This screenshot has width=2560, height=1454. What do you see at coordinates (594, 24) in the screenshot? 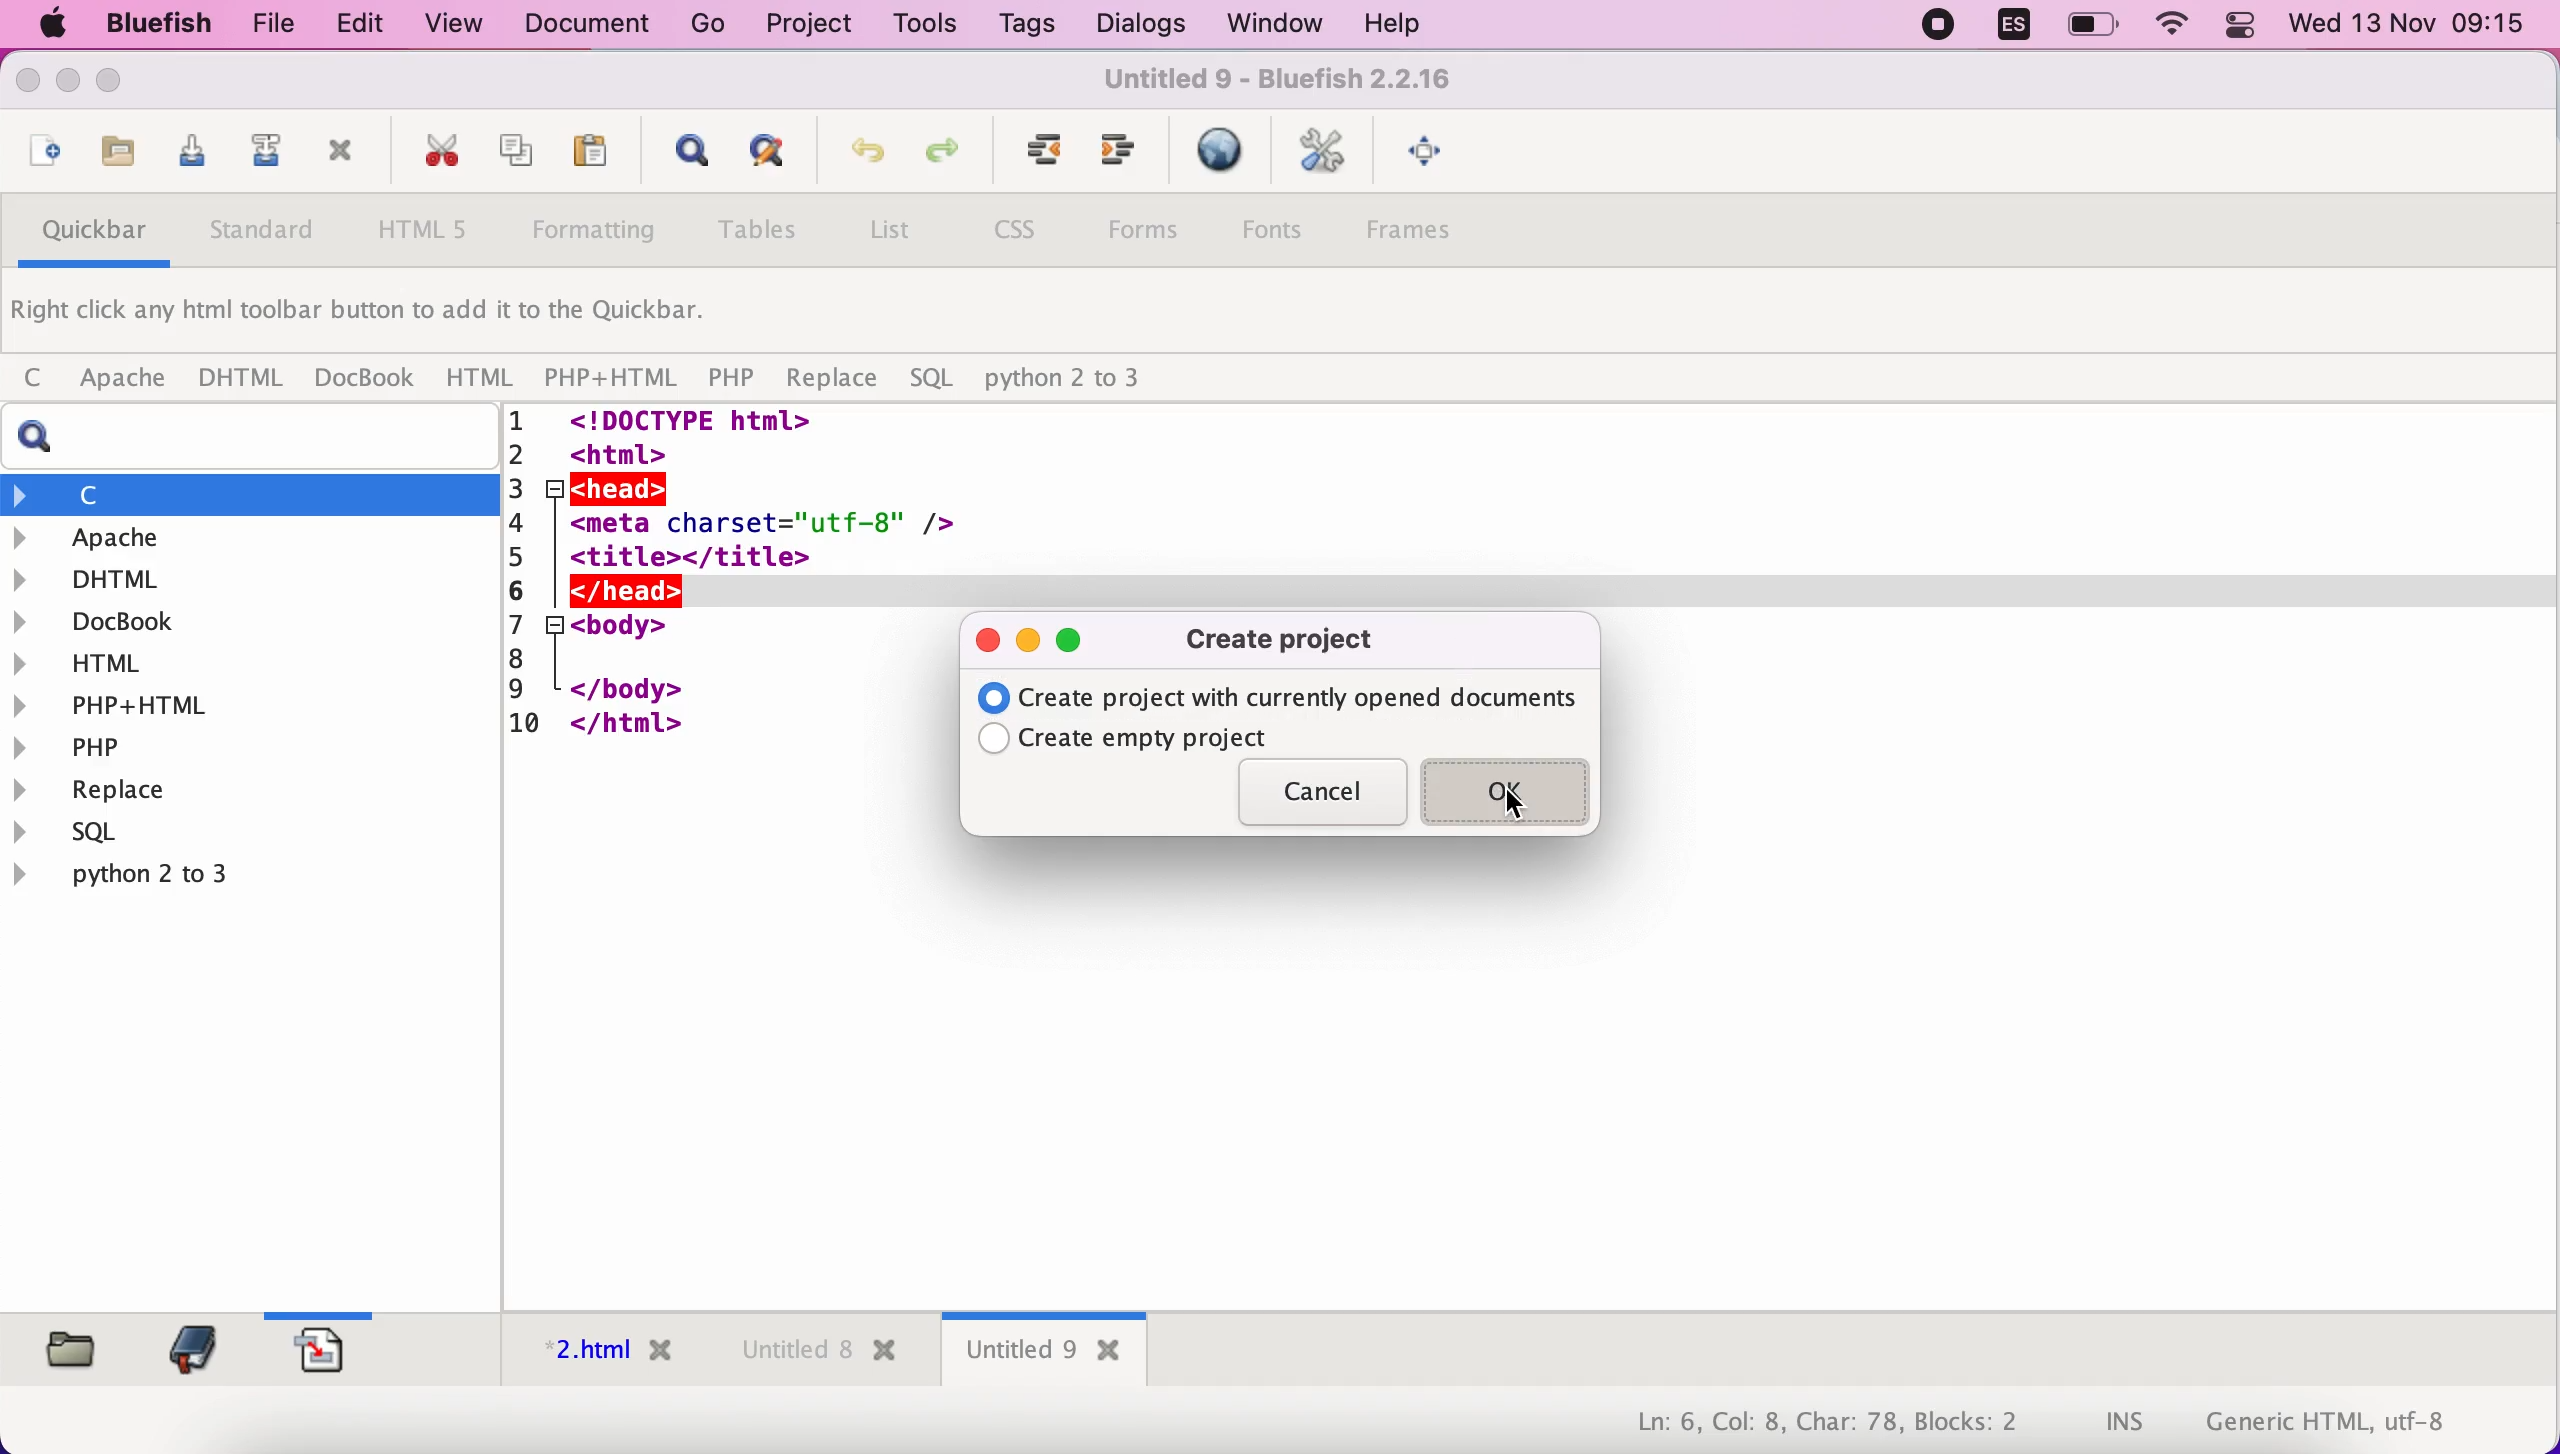
I see `document` at bounding box center [594, 24].